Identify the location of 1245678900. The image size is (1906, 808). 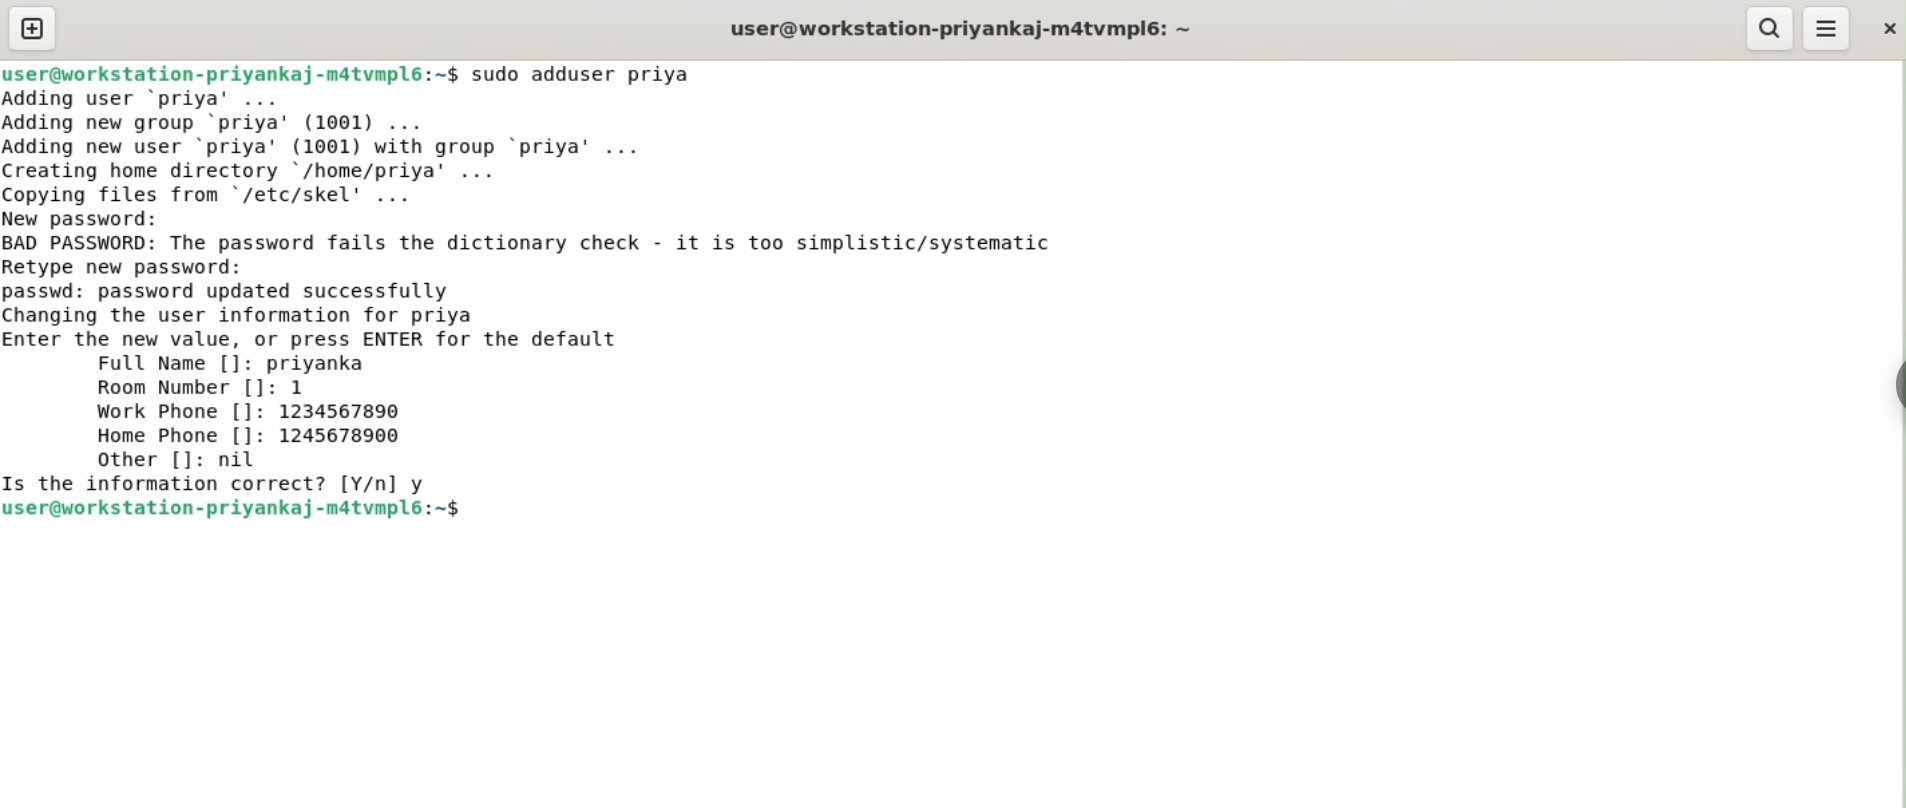
(347, 438).